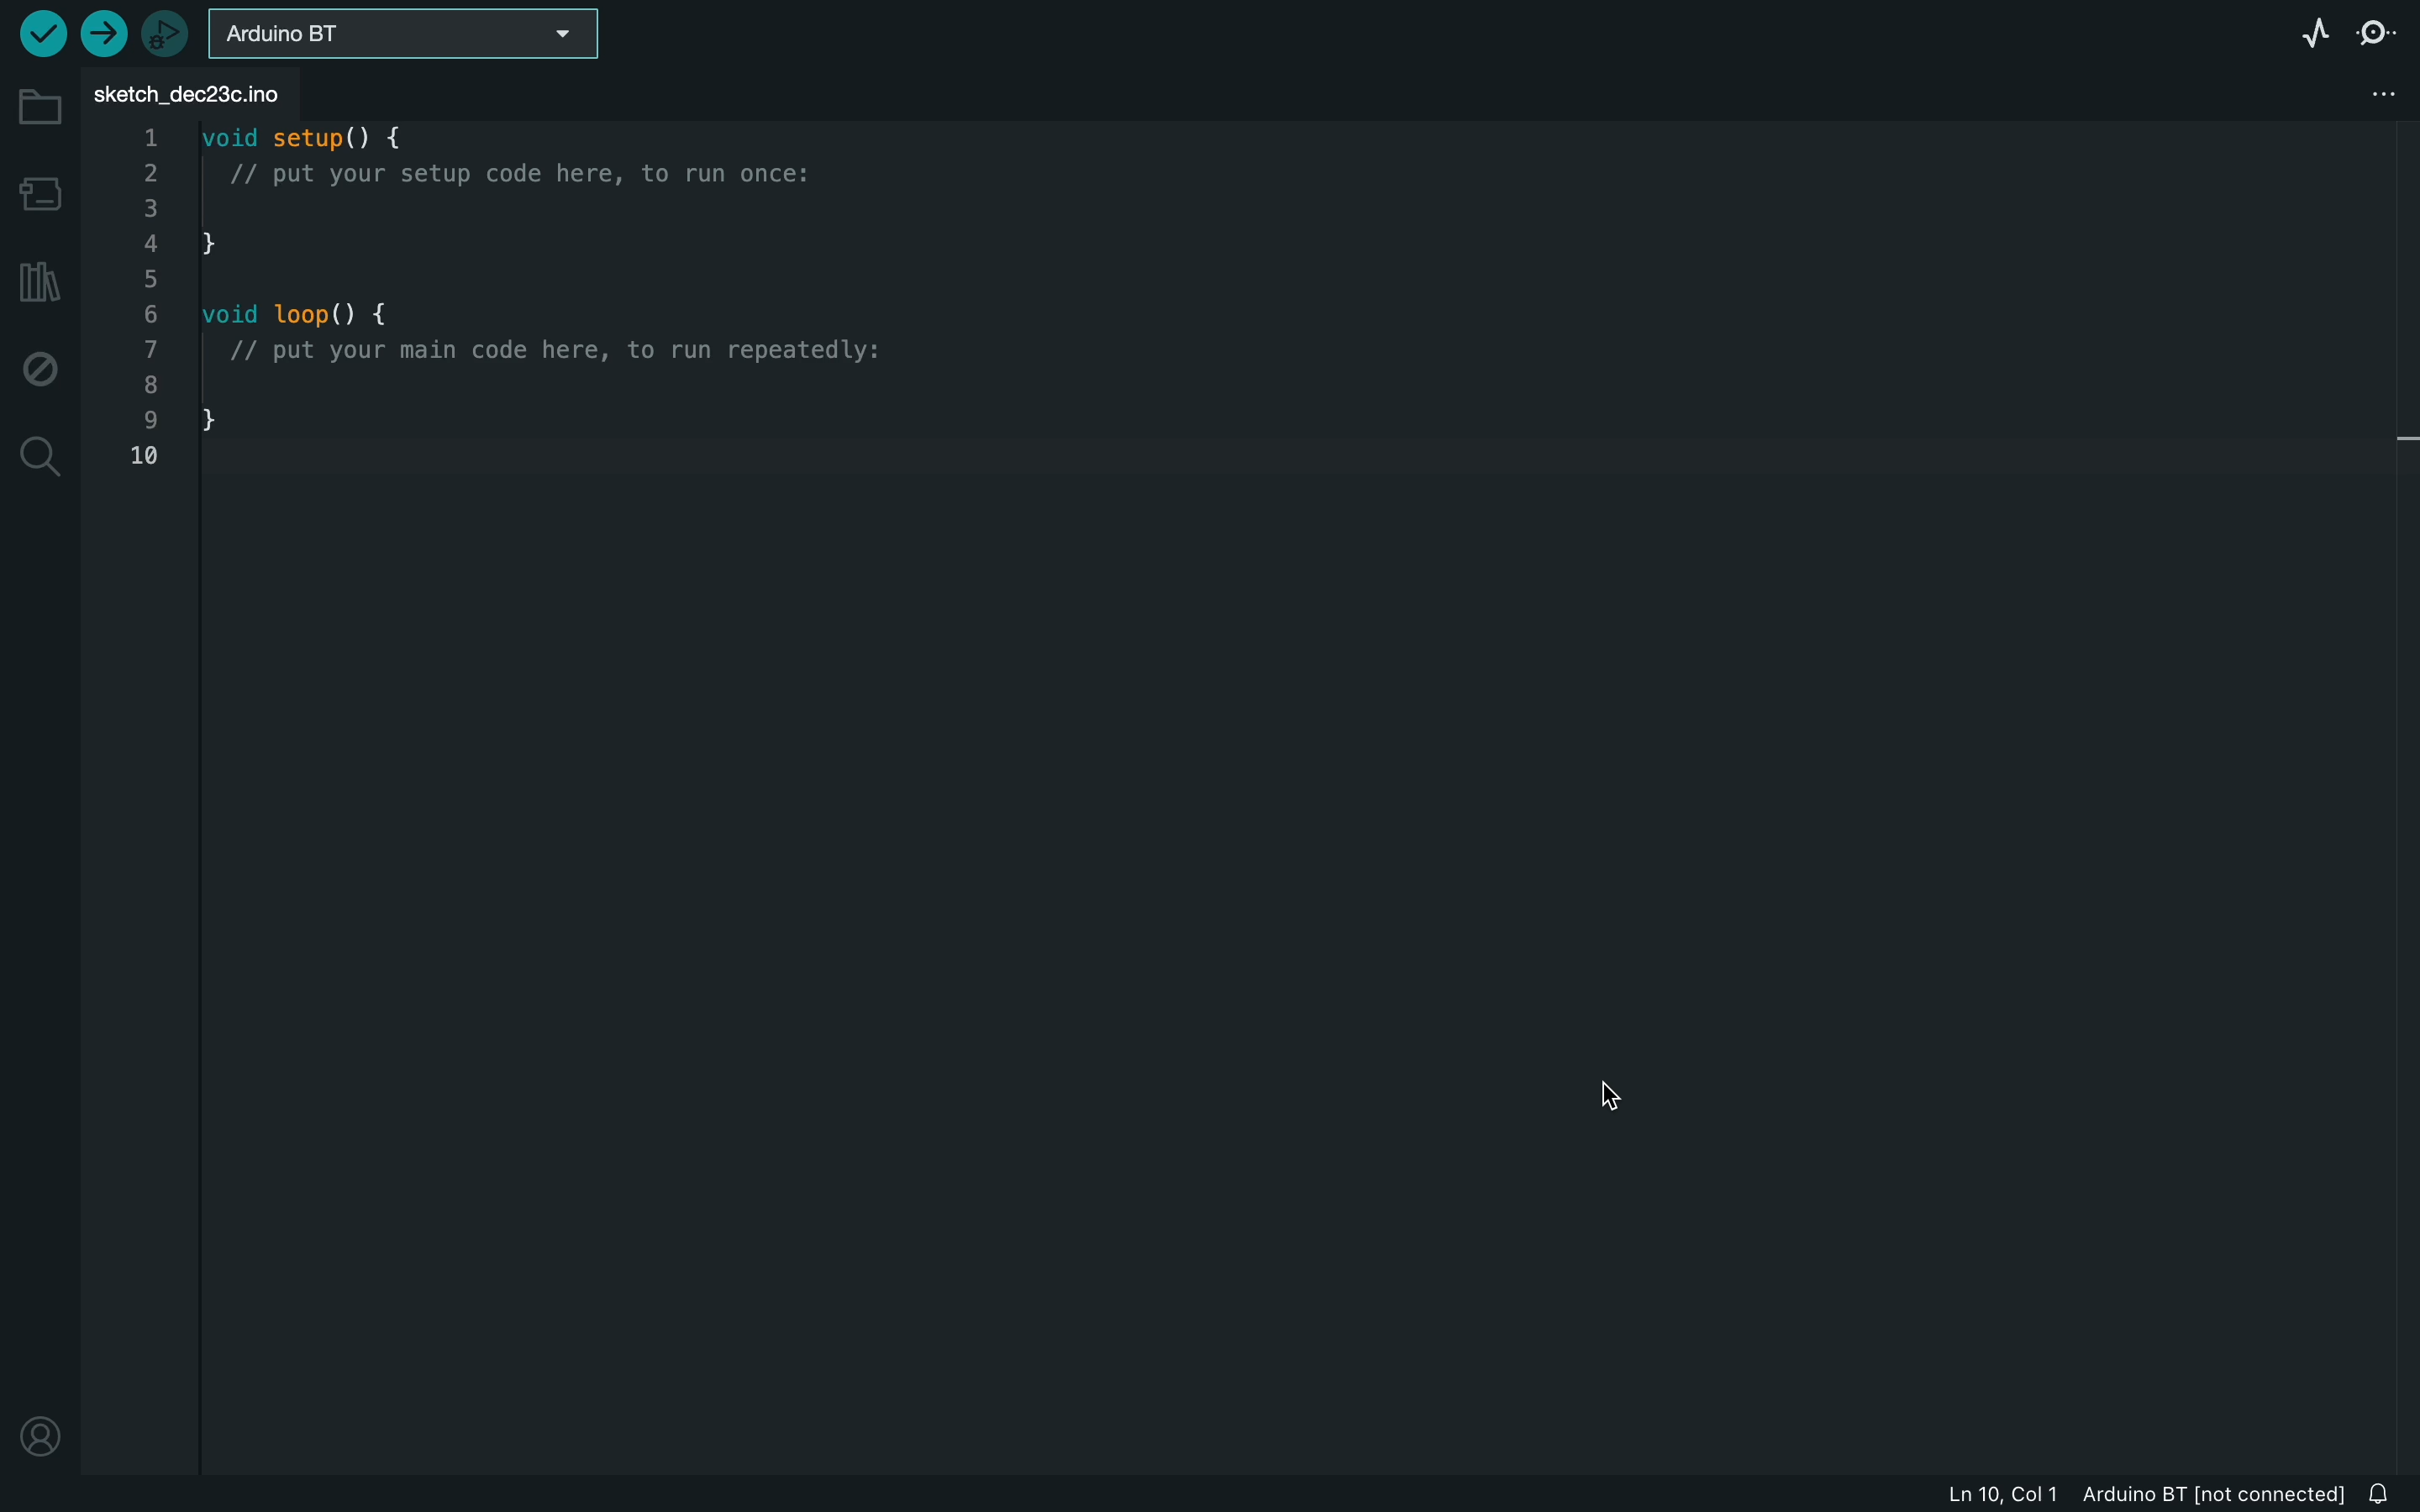  What do you see at coordinates (2298, 30) in the screenshot?
I see `serial plotter` at bounding box center [2298, 30].